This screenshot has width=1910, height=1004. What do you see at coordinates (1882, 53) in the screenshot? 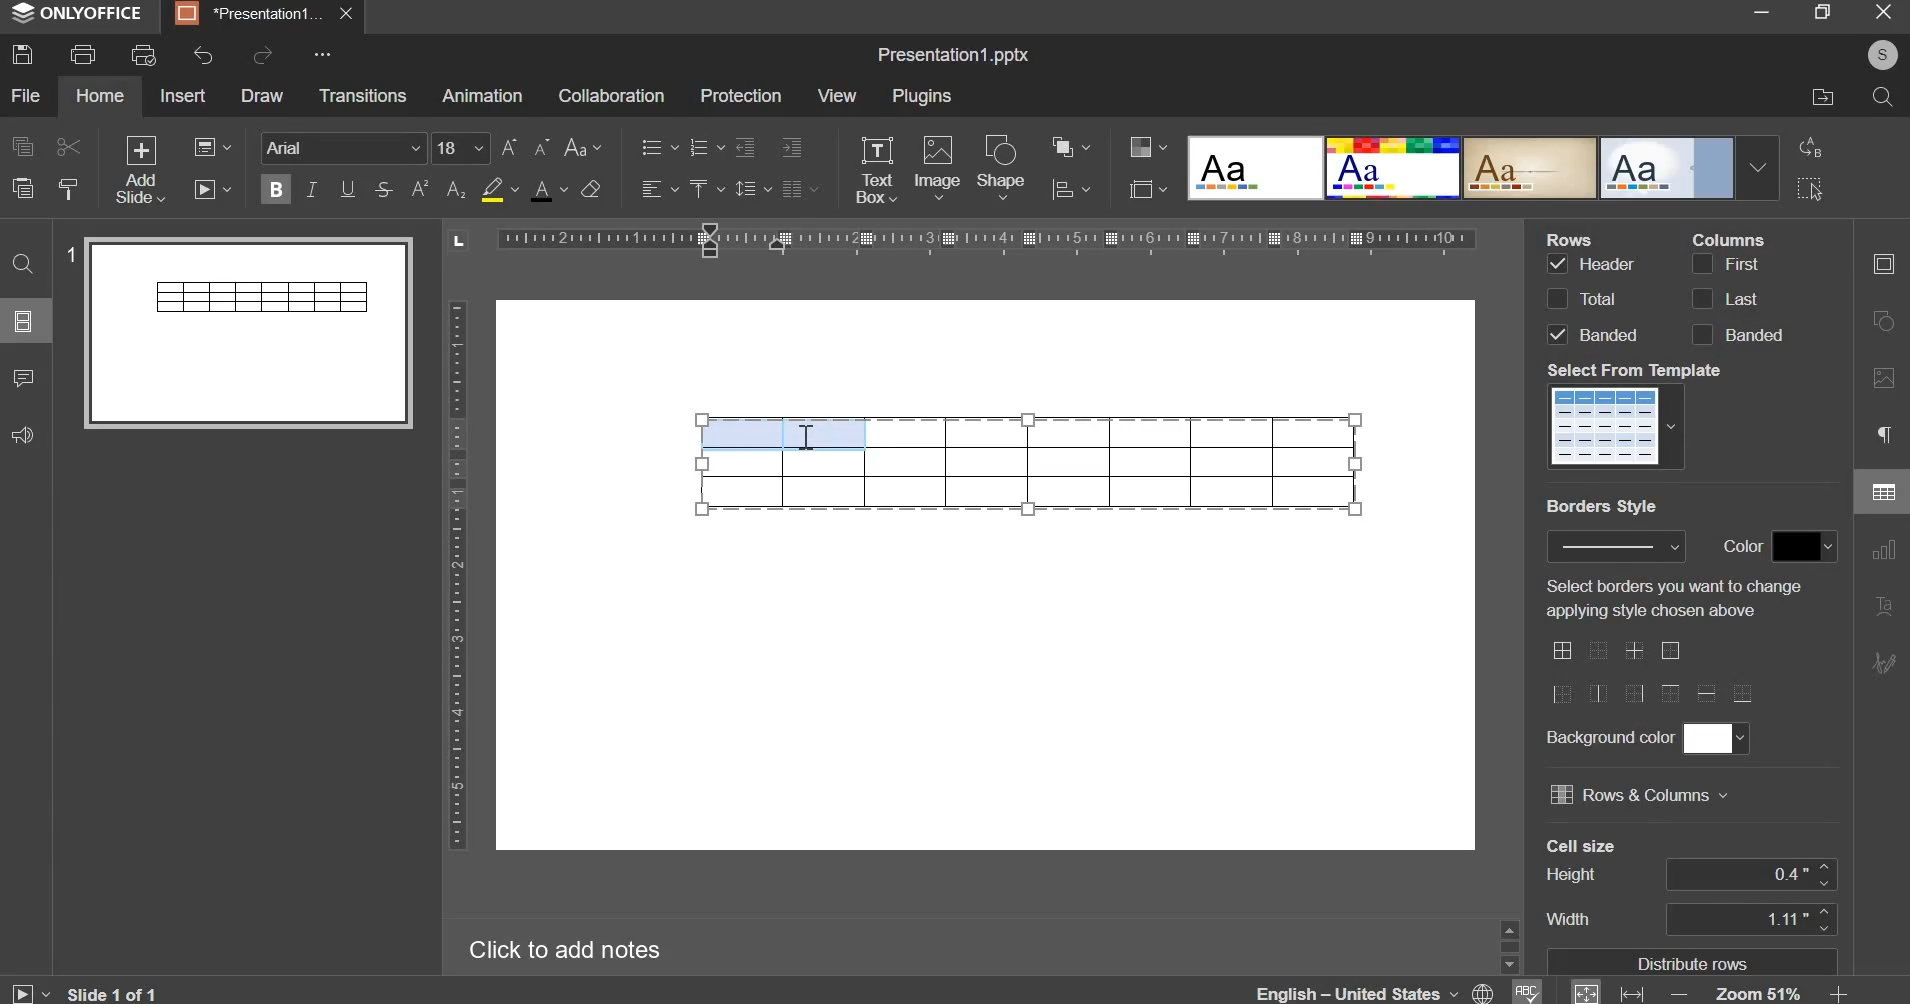
I see `User's account` at bounding box center [1882, 53].